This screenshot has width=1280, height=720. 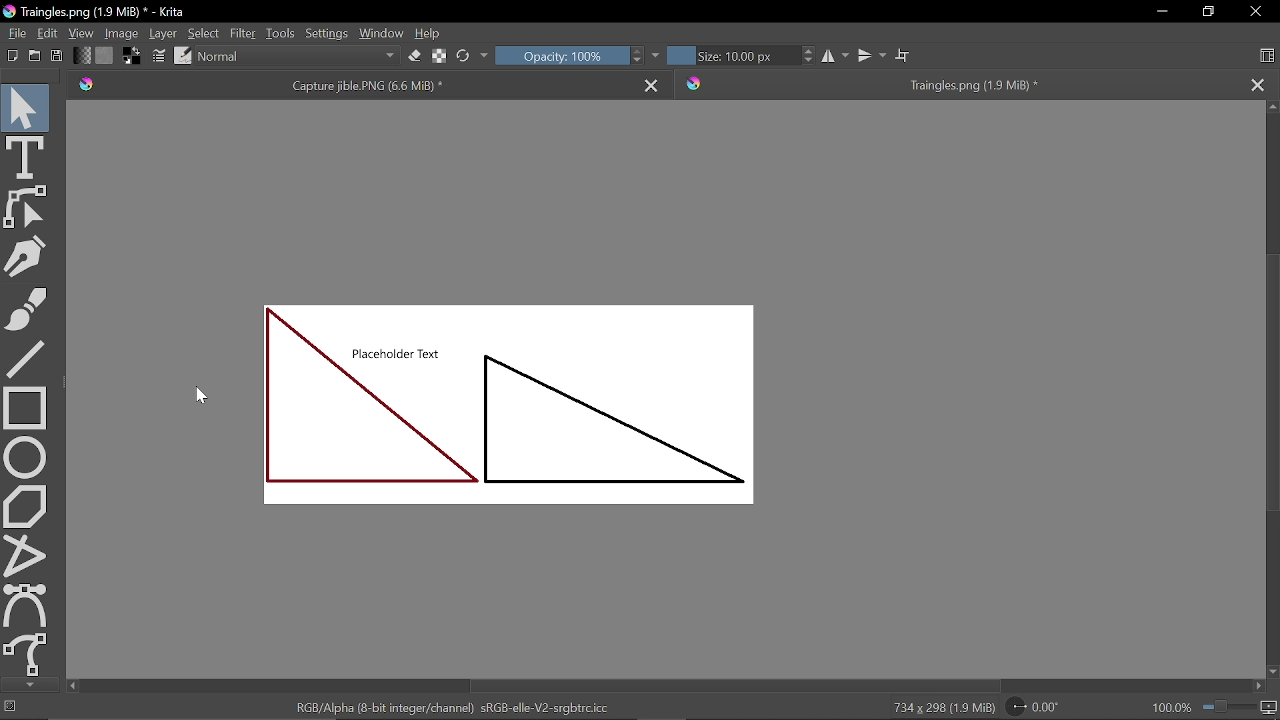 What do you see at coordinates (939, 709) in the screenshot?
I see `734 * 298 (960.0 Kib)` at bounding box center [939, 709].